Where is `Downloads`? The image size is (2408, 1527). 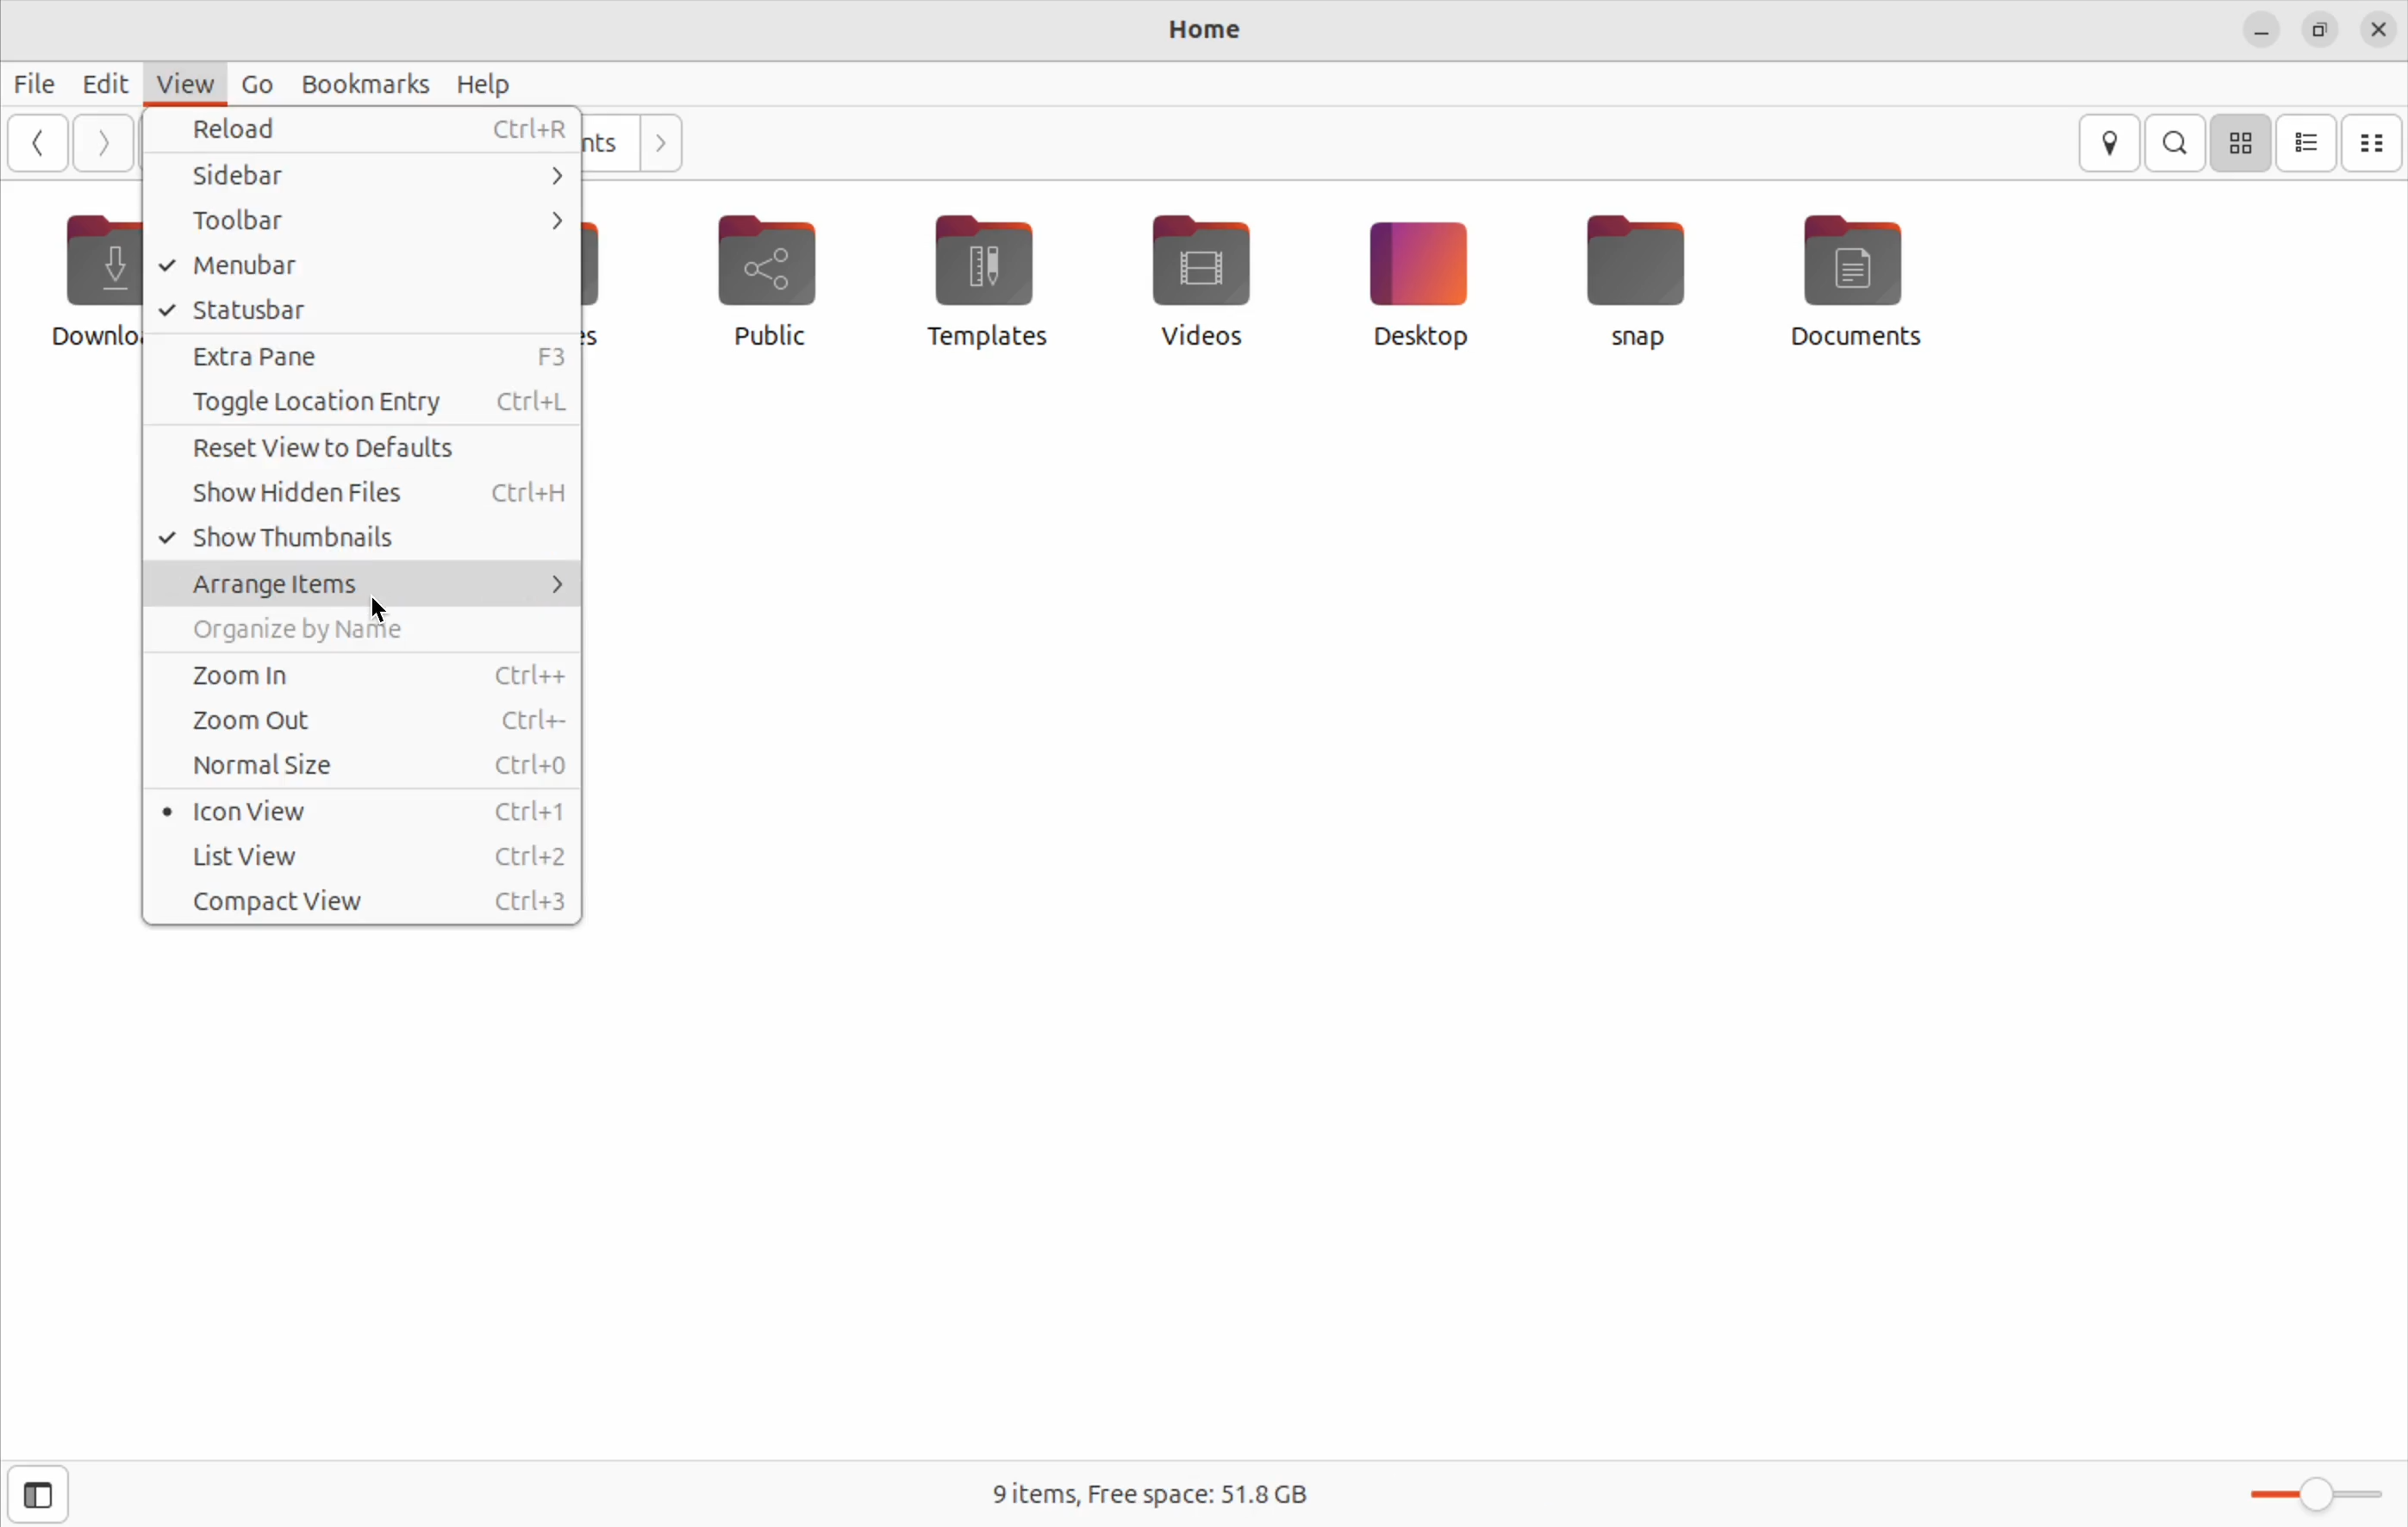
Downloads is located at coordinates (86, 284).